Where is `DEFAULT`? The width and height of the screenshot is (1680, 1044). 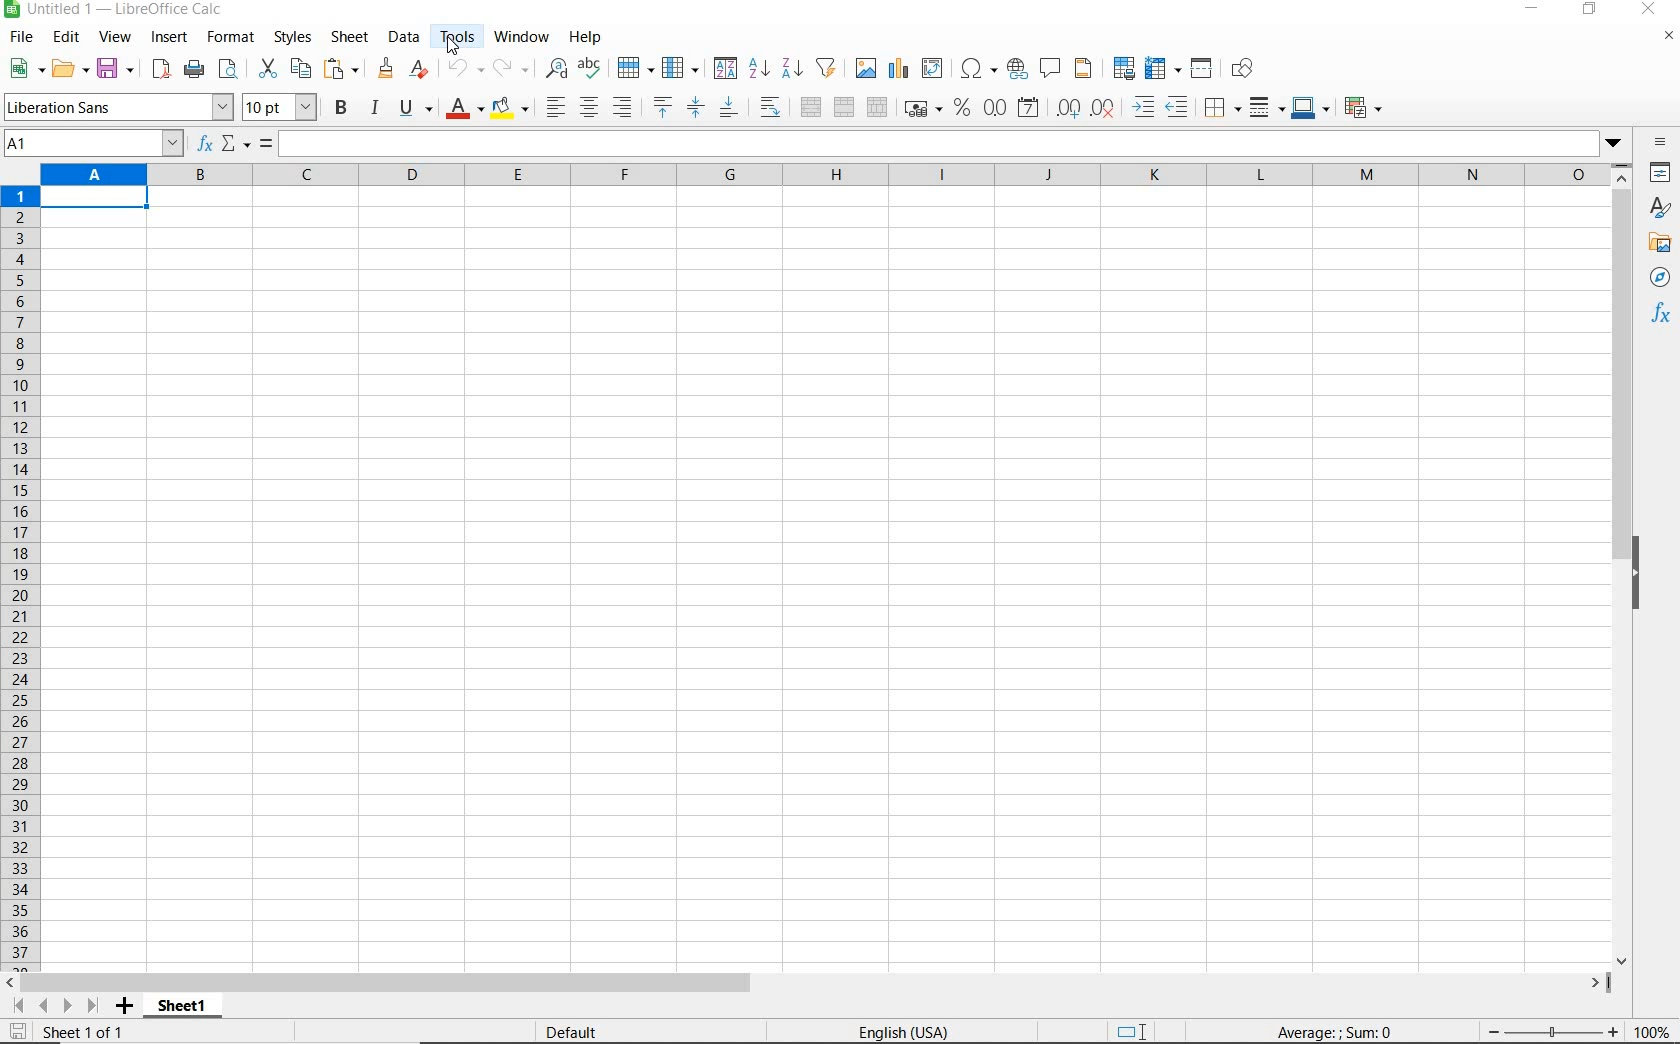
DEFAULT is located at coordinates (569, 1030).